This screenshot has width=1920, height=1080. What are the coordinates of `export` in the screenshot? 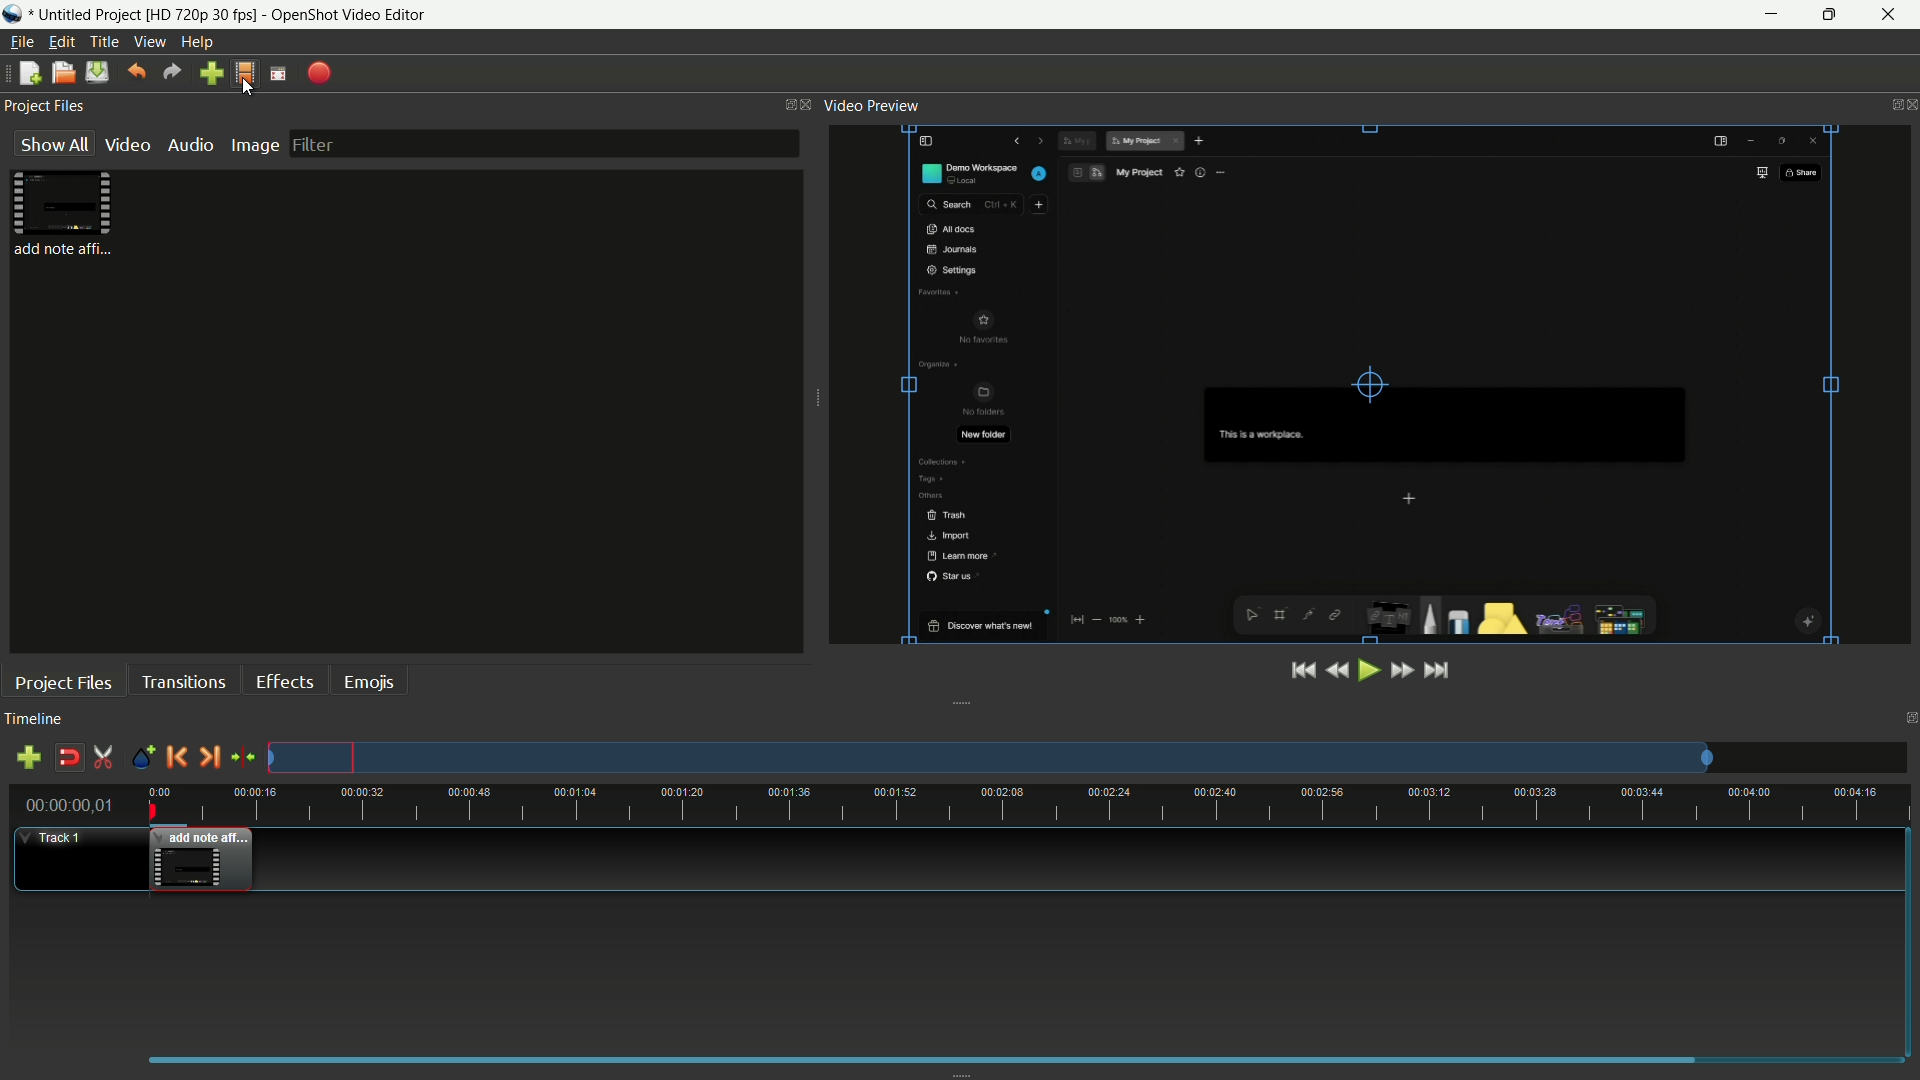 It's located at (318, 75).